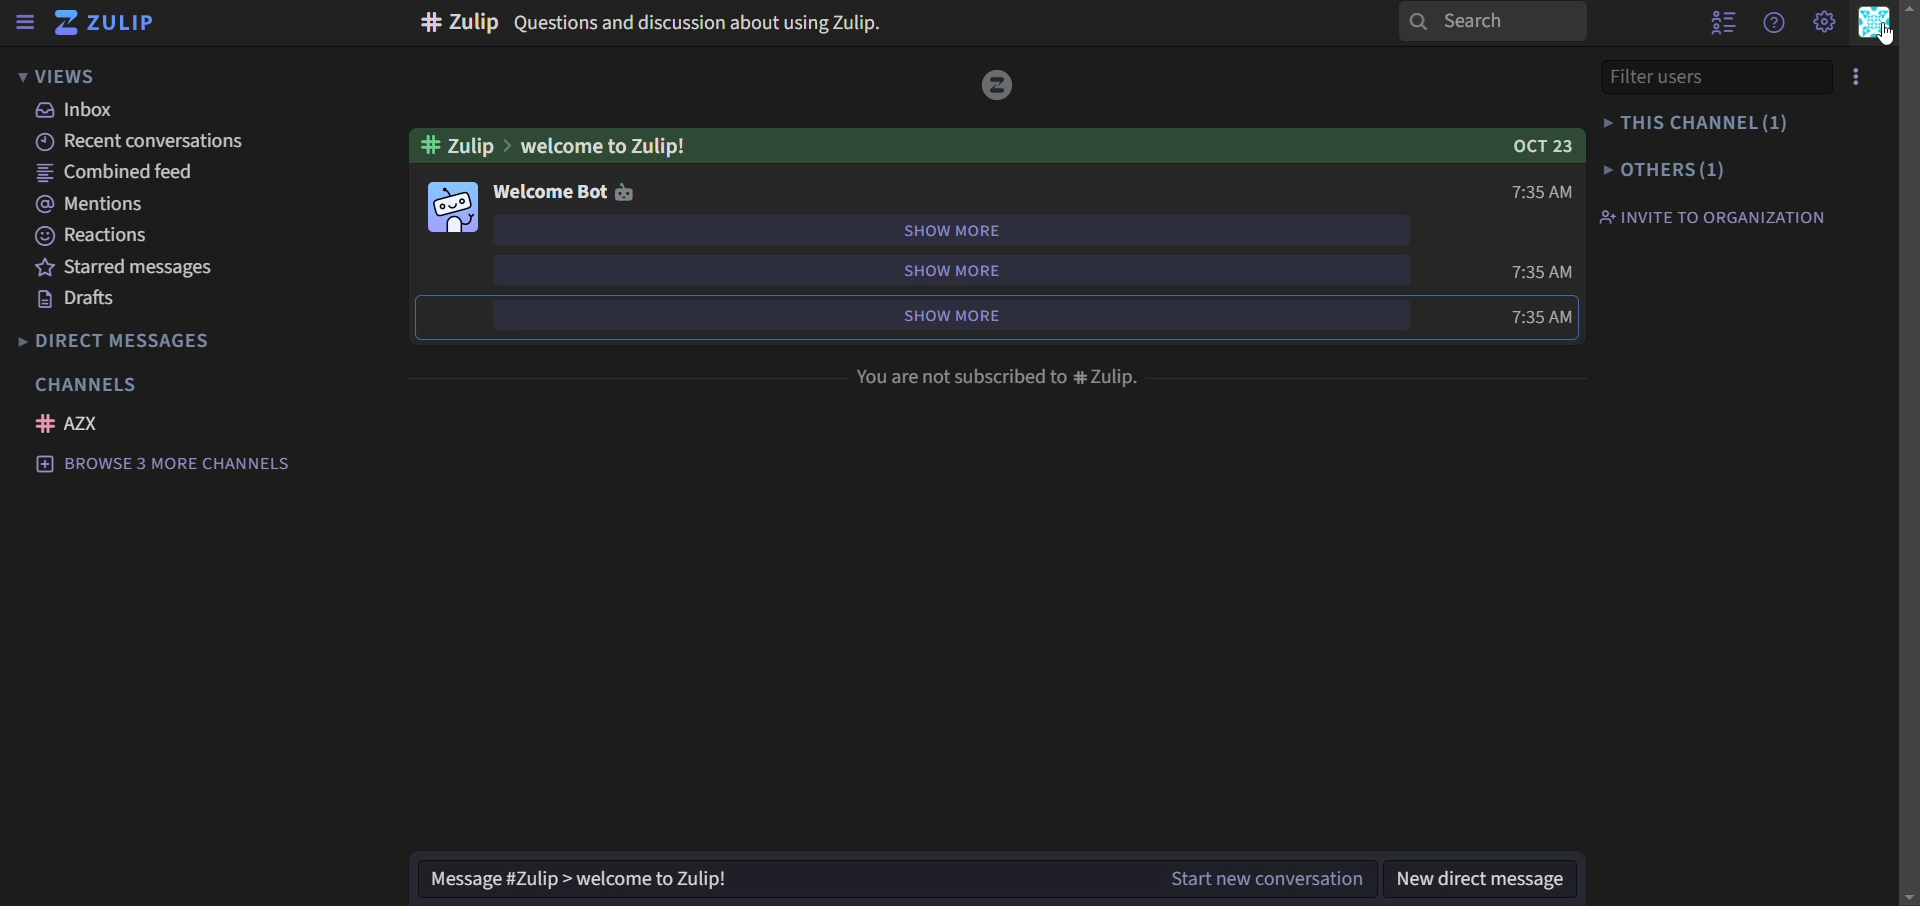  Describe the element at coordinates (92, 206) in the screenshot. I see `mentions` at that location.